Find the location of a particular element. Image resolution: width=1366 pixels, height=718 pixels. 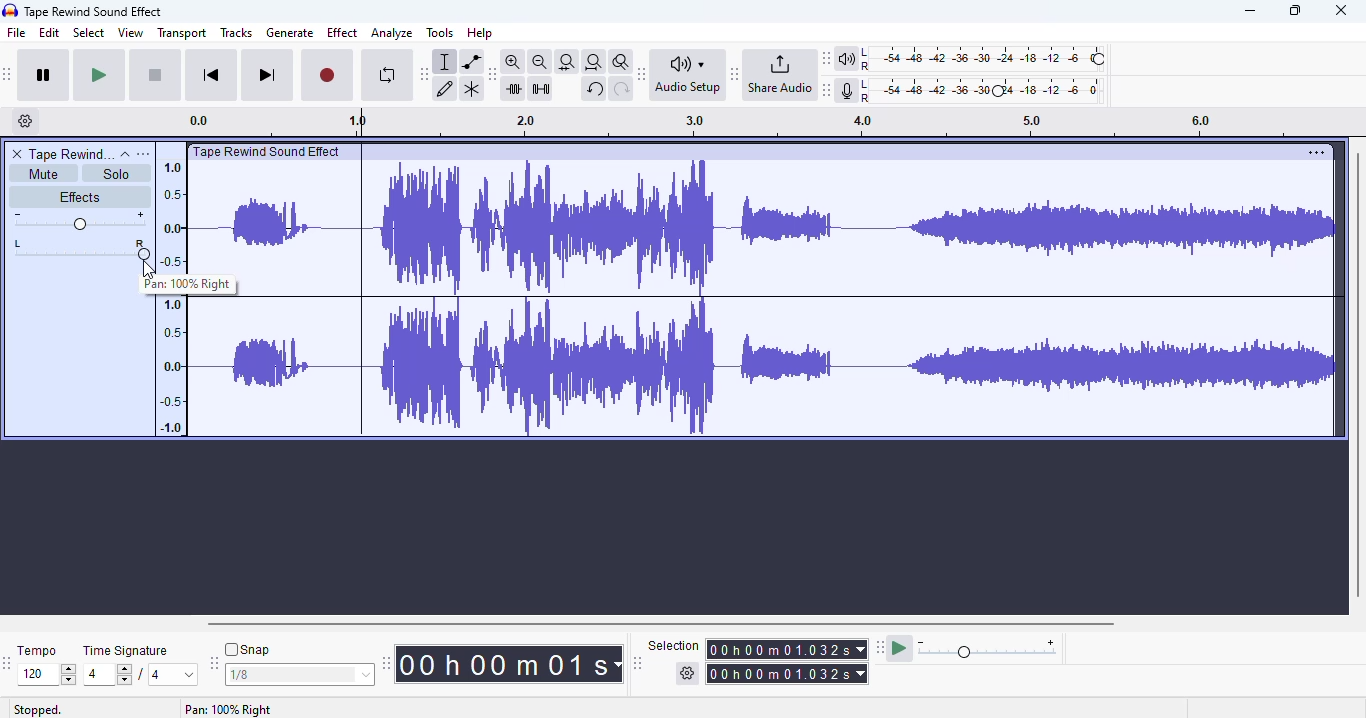

delete track is located at coordinates (18, 154).